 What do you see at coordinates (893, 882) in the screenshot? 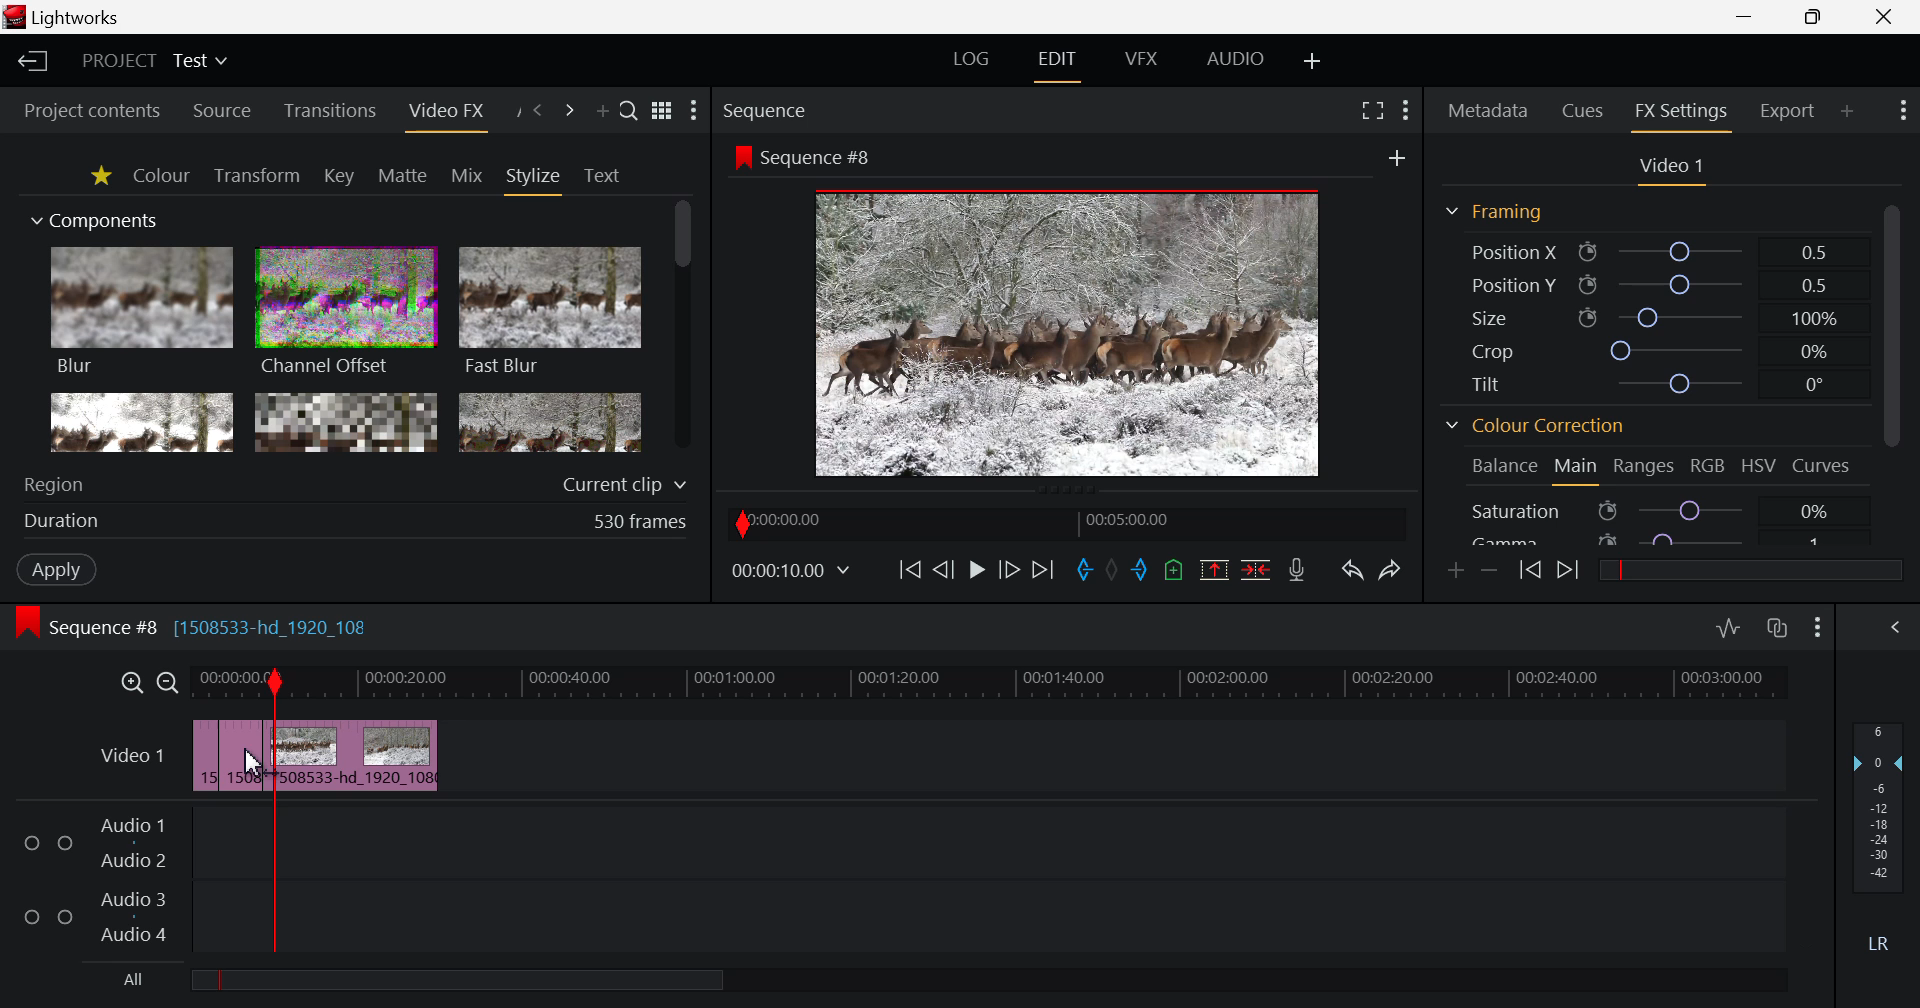
I see `Audio Input Fields` at bounding box center [893, 882].